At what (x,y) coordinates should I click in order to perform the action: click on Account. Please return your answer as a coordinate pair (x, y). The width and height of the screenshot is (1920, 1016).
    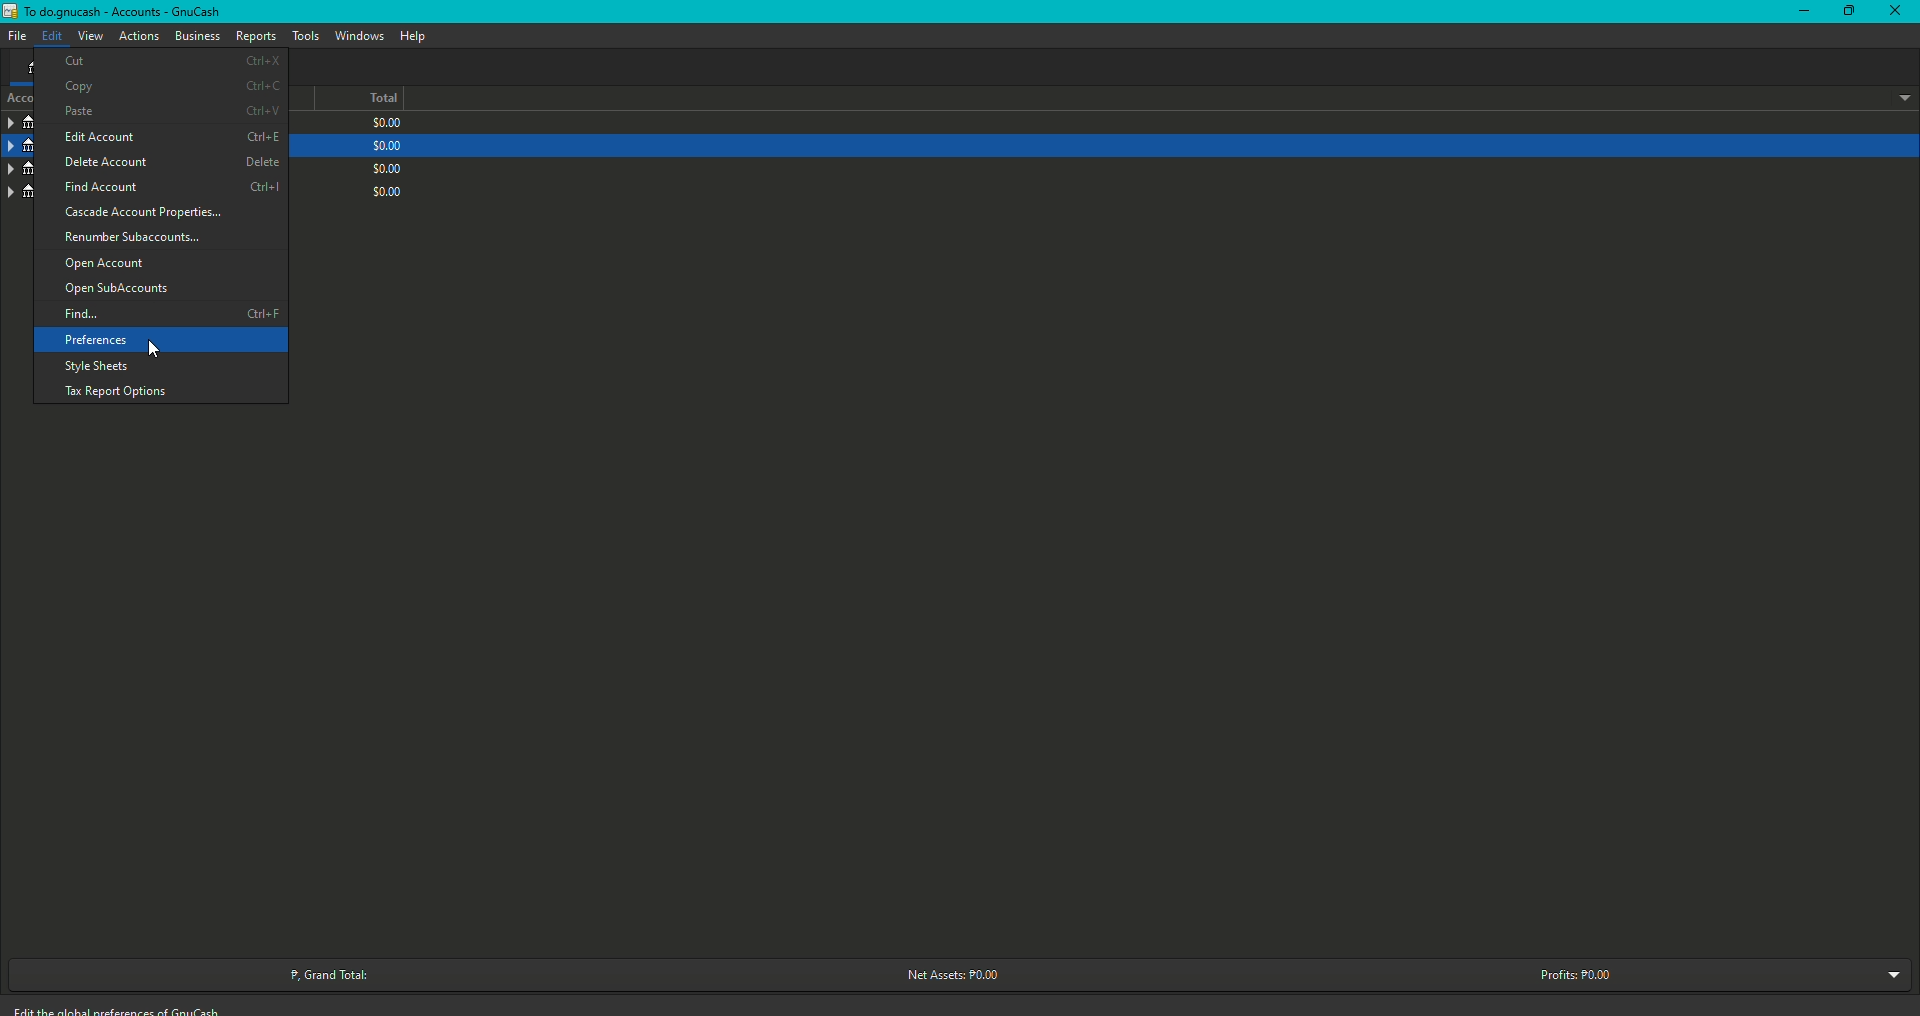
    Looking at the image, I should click on (16, 147).